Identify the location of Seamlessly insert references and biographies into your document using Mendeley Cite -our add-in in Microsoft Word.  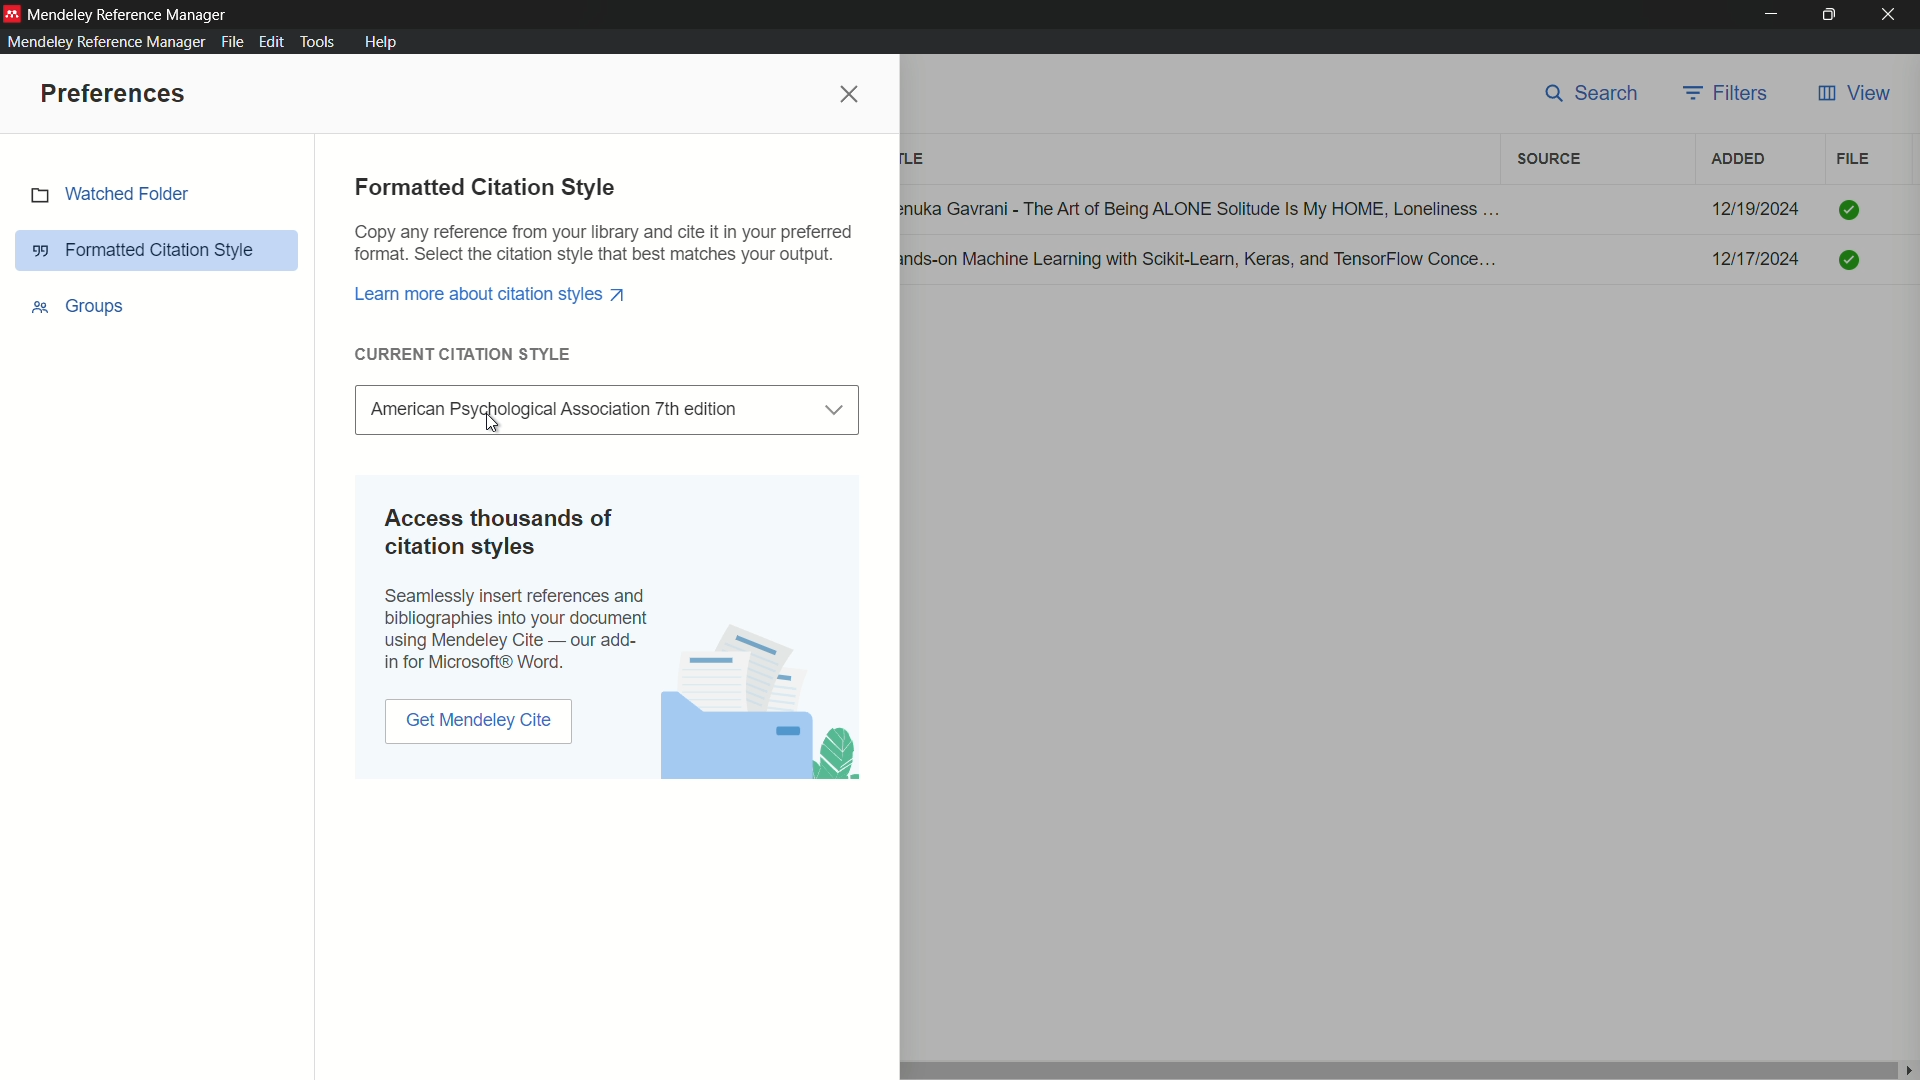
(517, 632).